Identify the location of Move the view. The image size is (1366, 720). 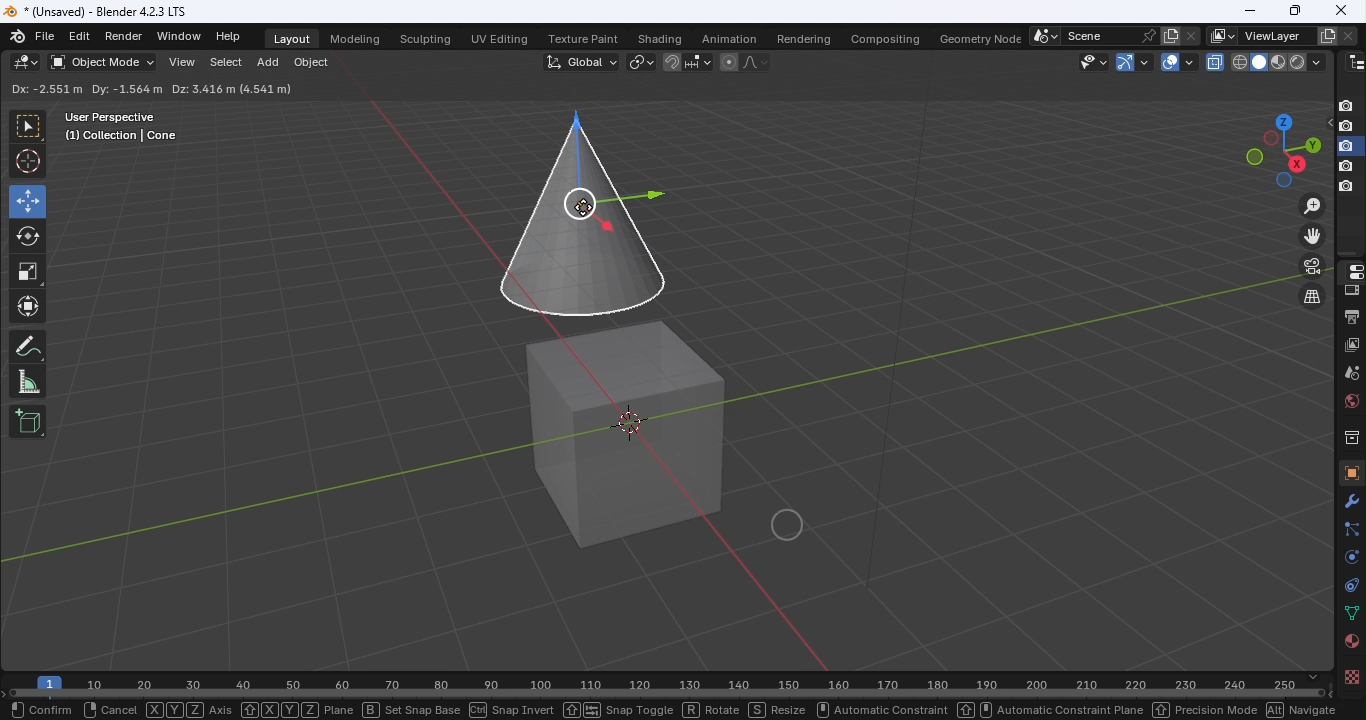
(1313, 236).